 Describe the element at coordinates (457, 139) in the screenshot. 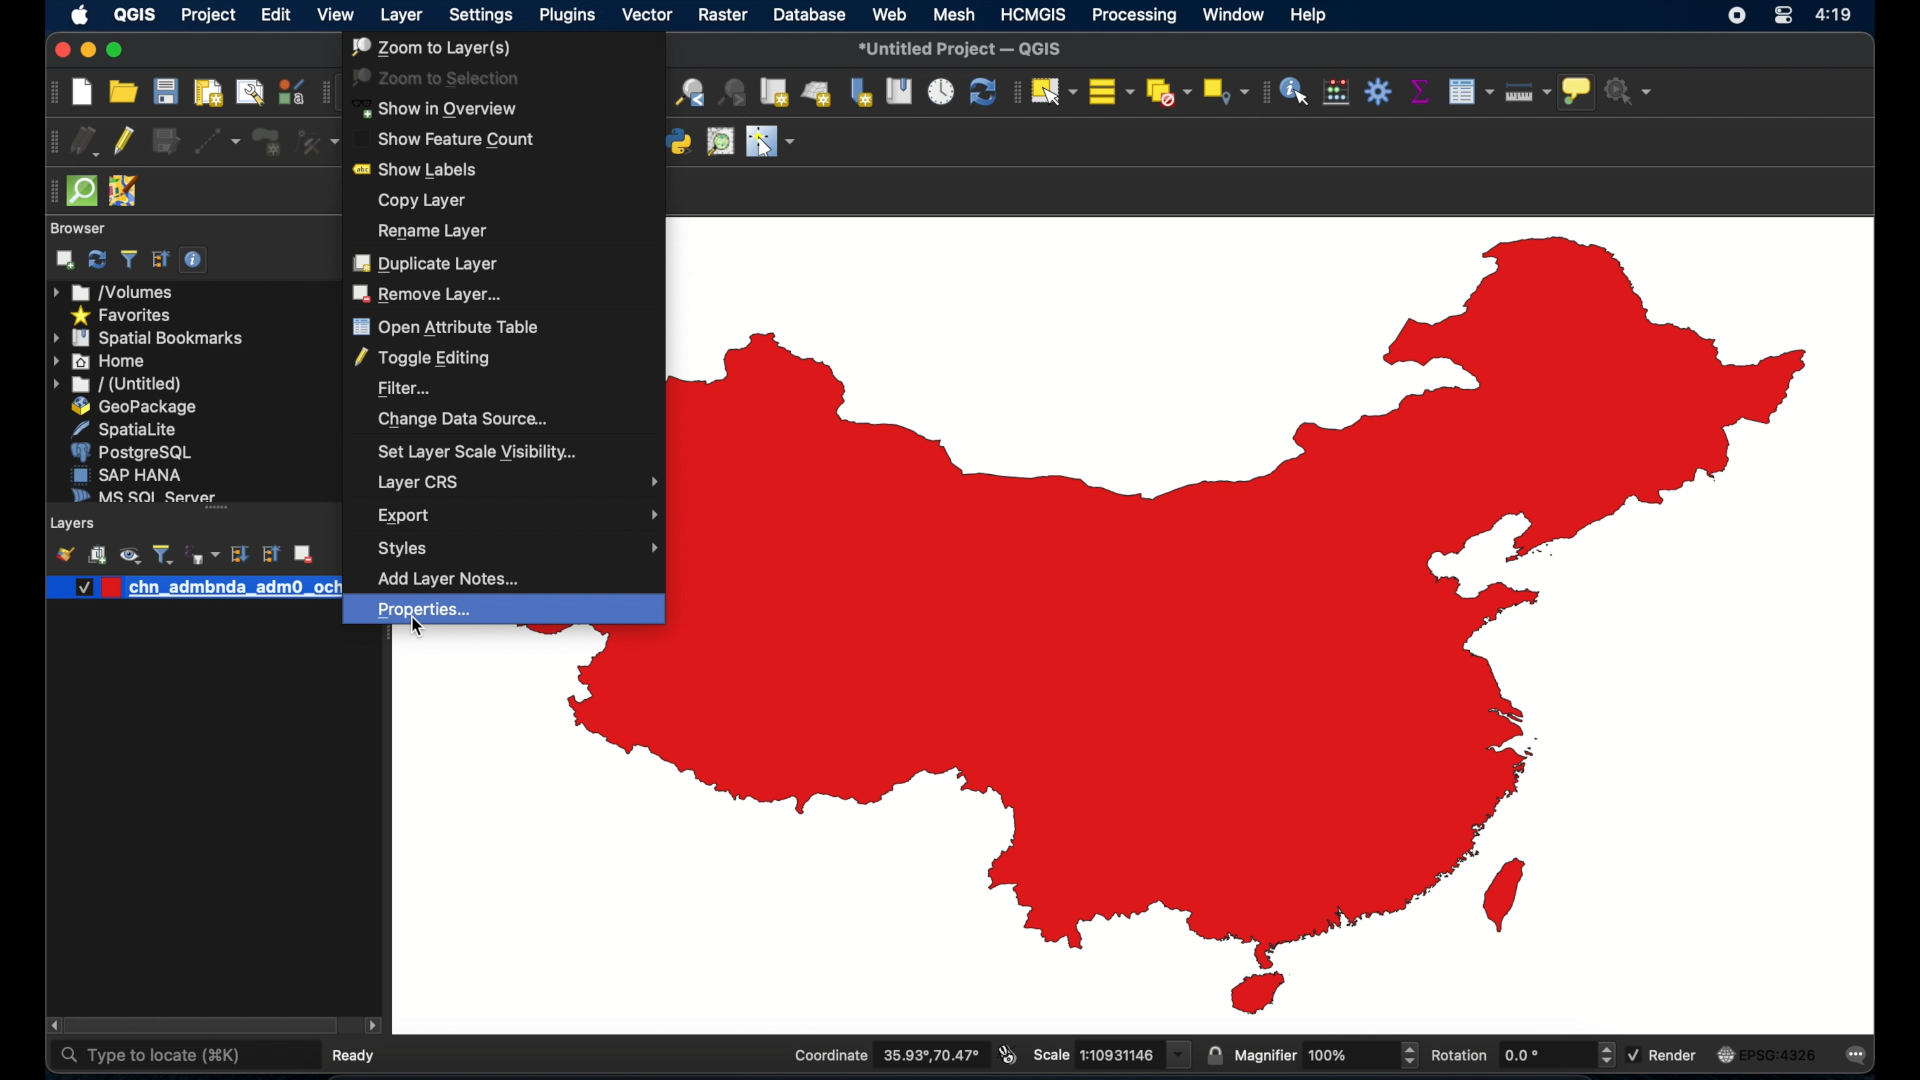

I see `show feature count` at that location.